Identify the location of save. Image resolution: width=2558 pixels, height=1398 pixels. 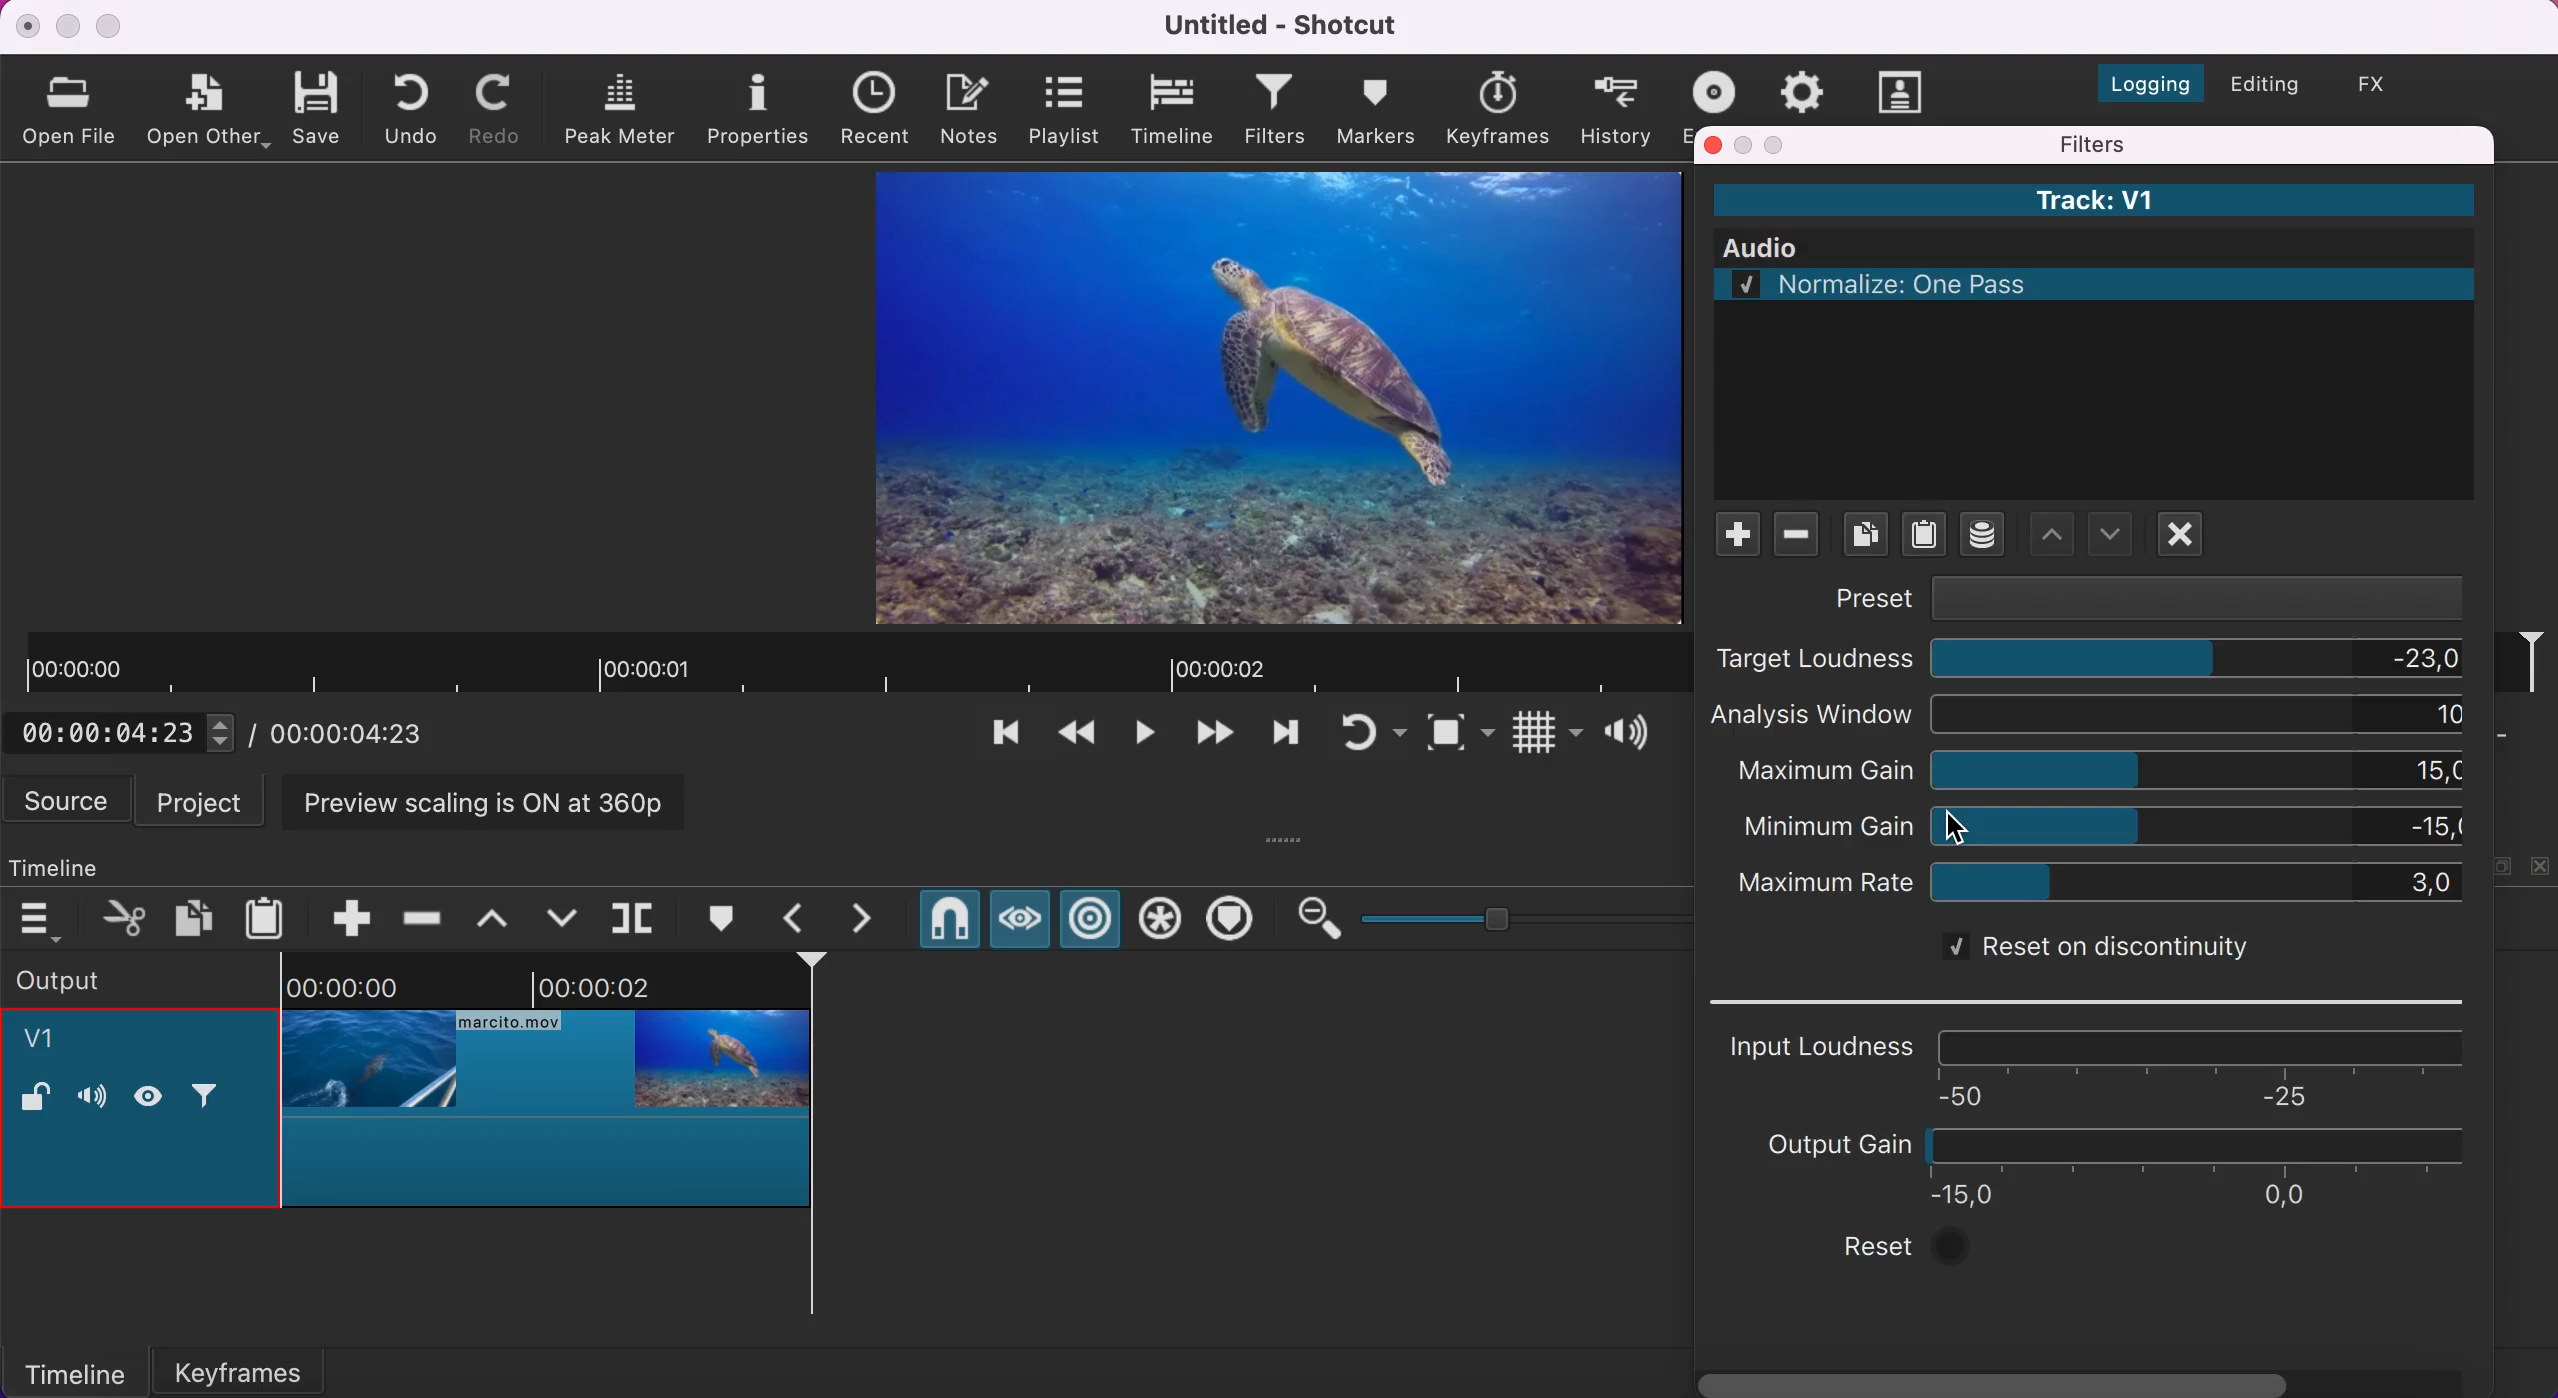
(320, 106).